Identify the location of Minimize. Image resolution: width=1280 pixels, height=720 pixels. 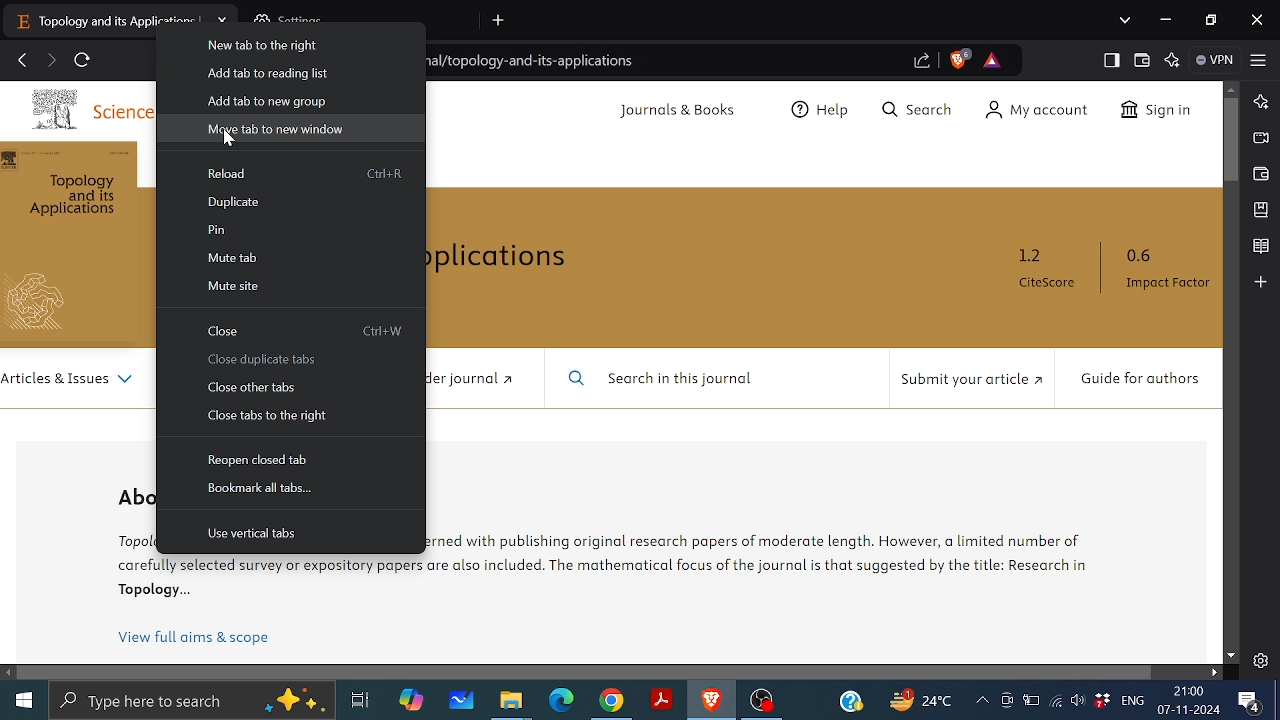
(1165, 21).